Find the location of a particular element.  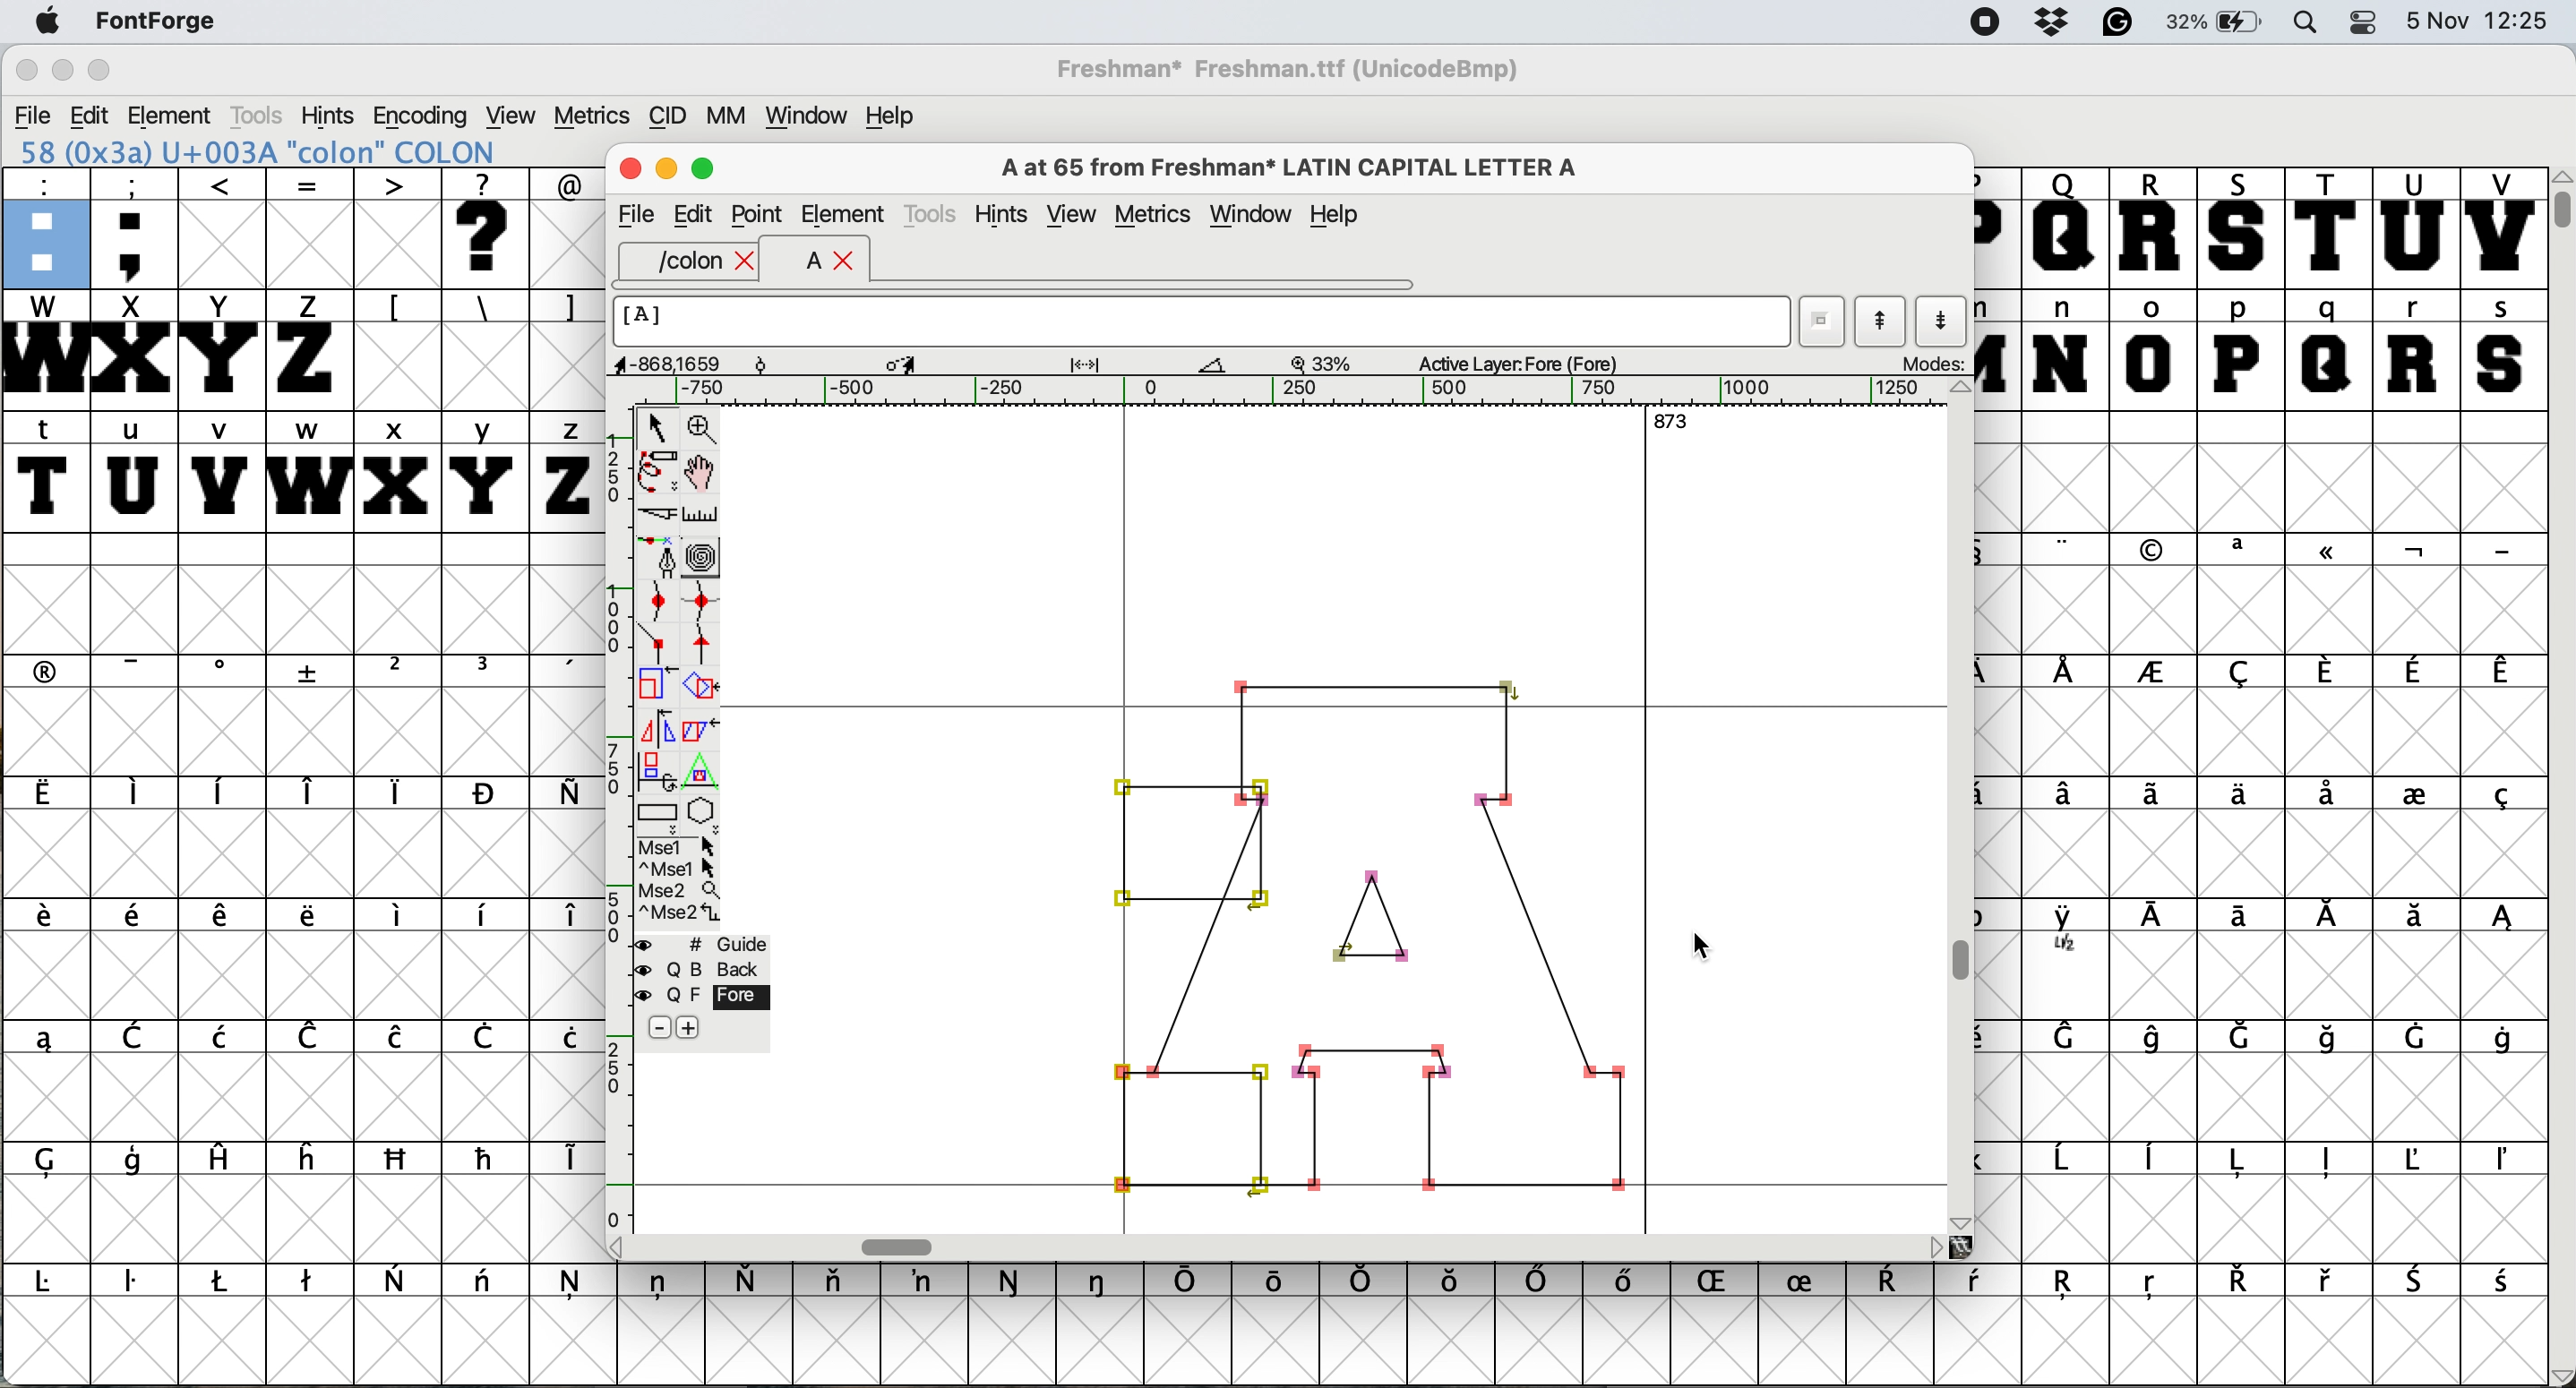

cut splines in two is located at coordinates (654, 512).